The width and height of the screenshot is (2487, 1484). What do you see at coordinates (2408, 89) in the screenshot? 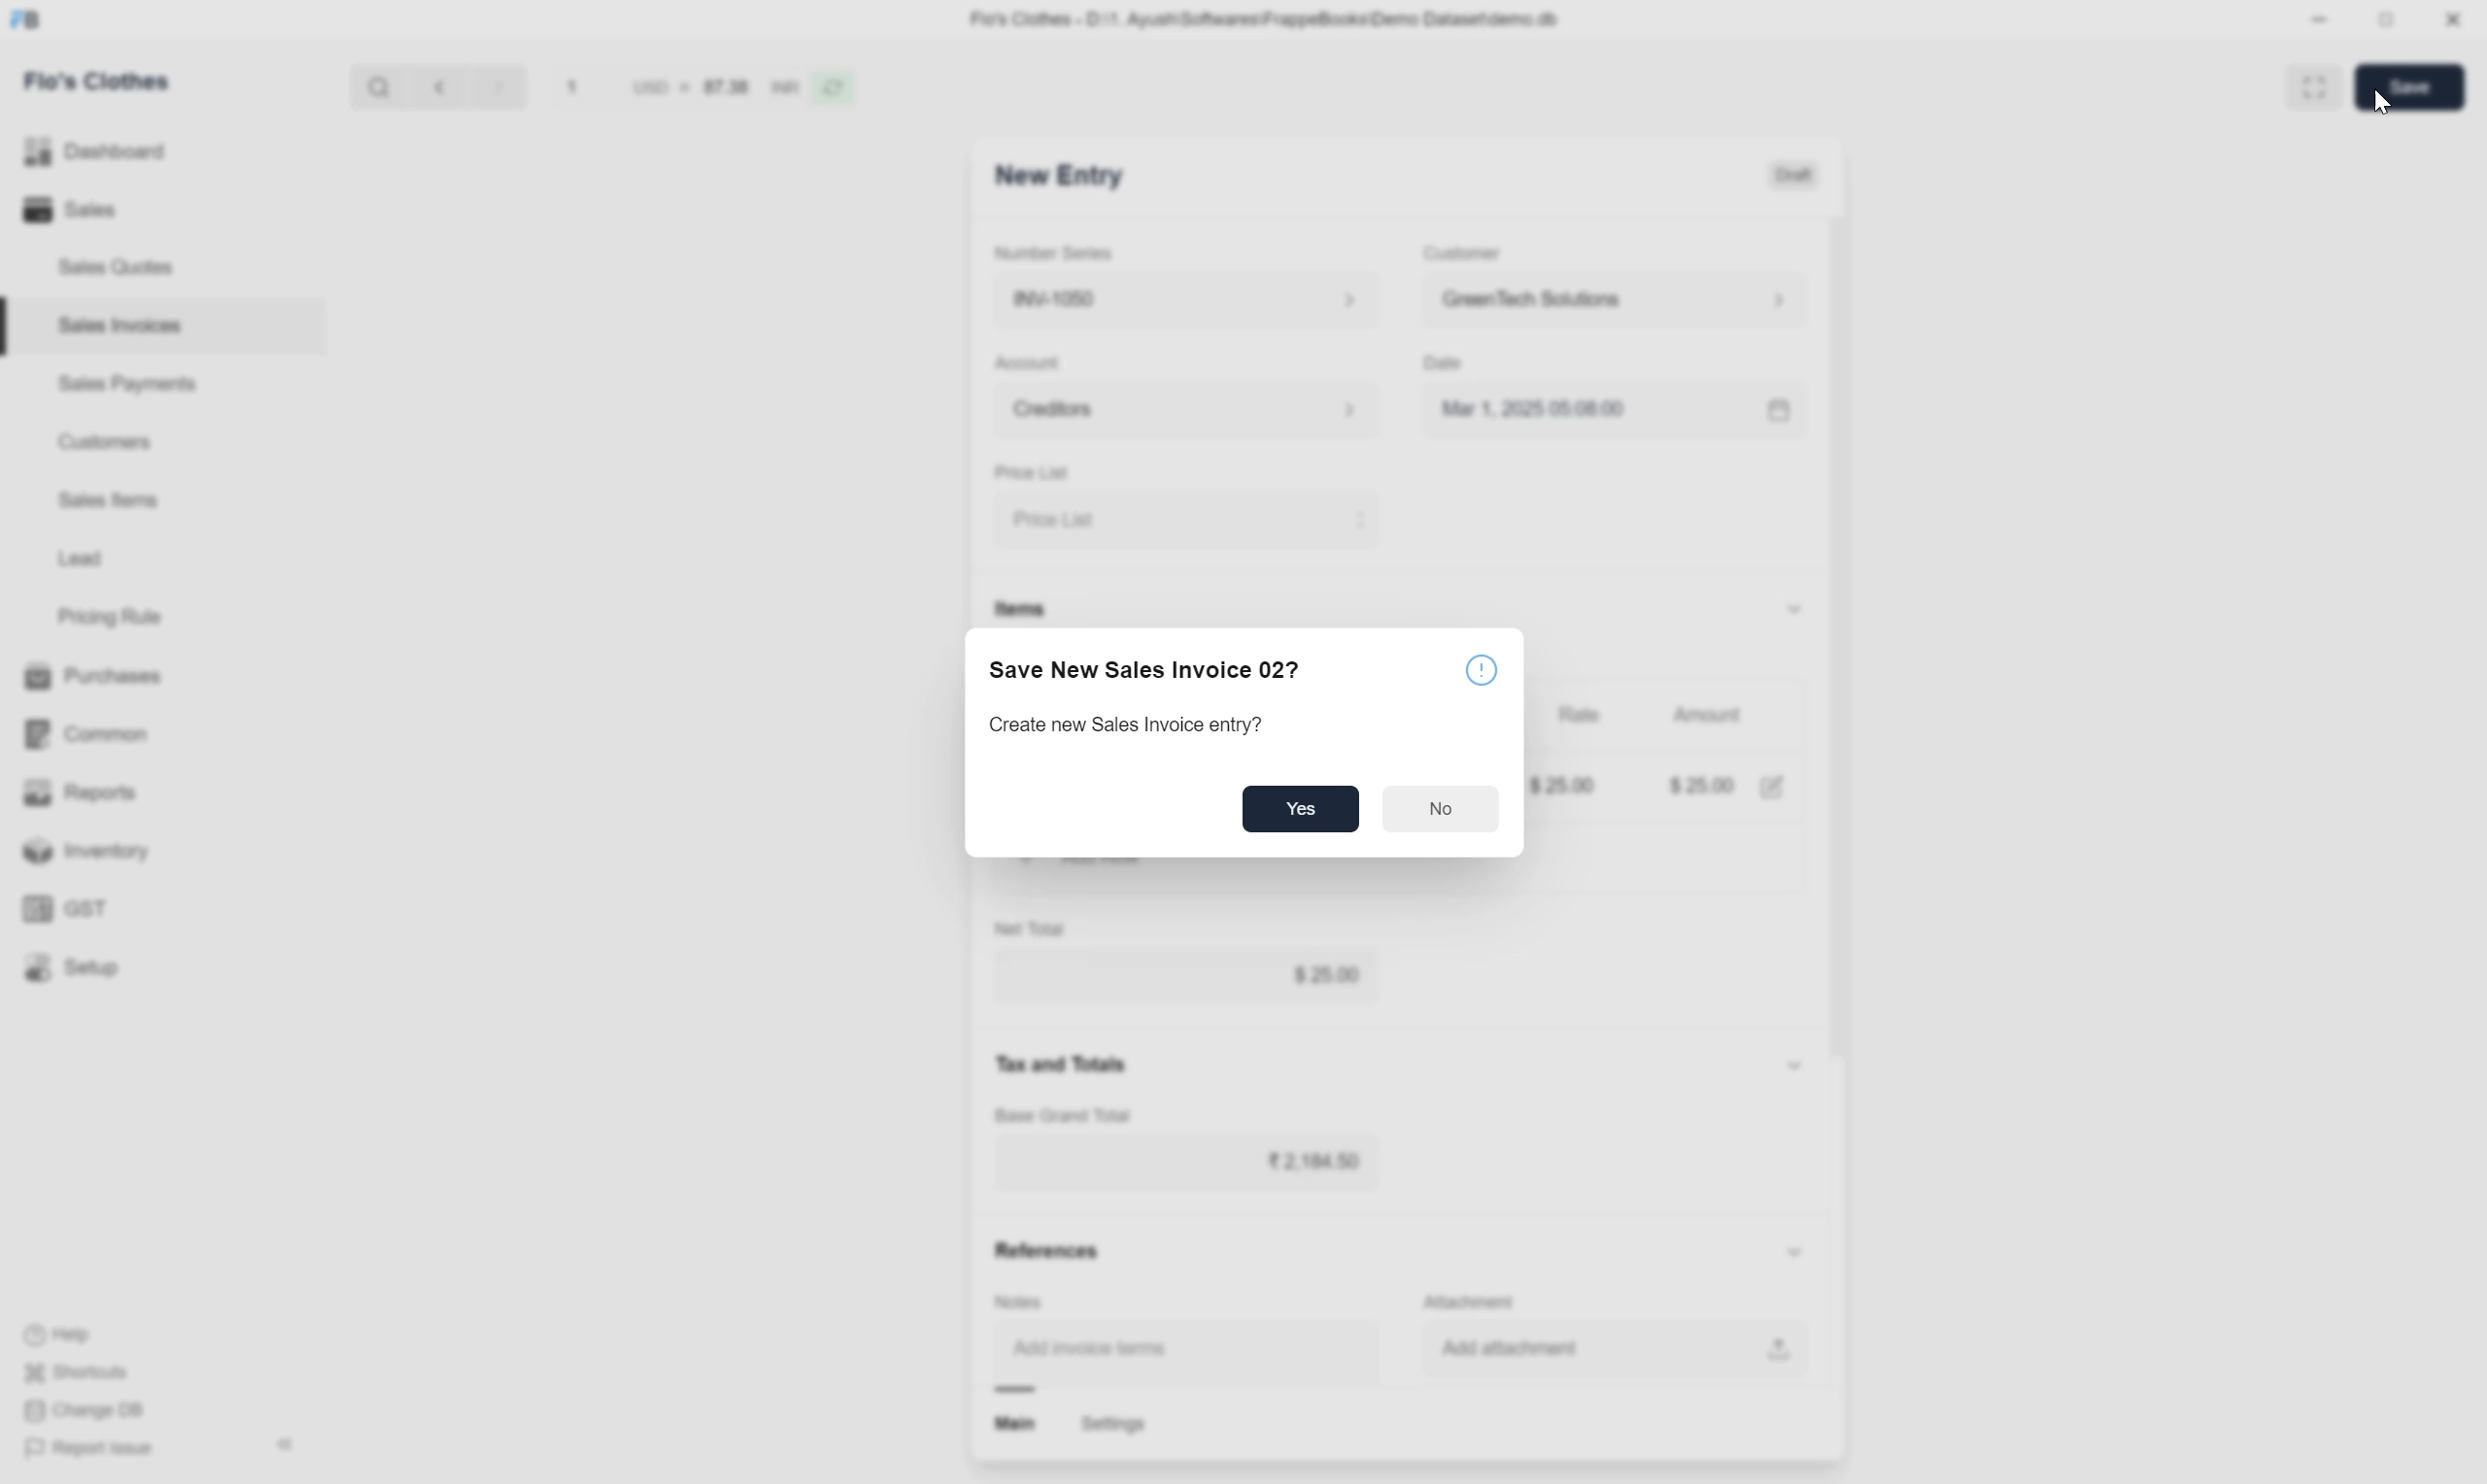
I see `save` at bounding box center [2408, 89].